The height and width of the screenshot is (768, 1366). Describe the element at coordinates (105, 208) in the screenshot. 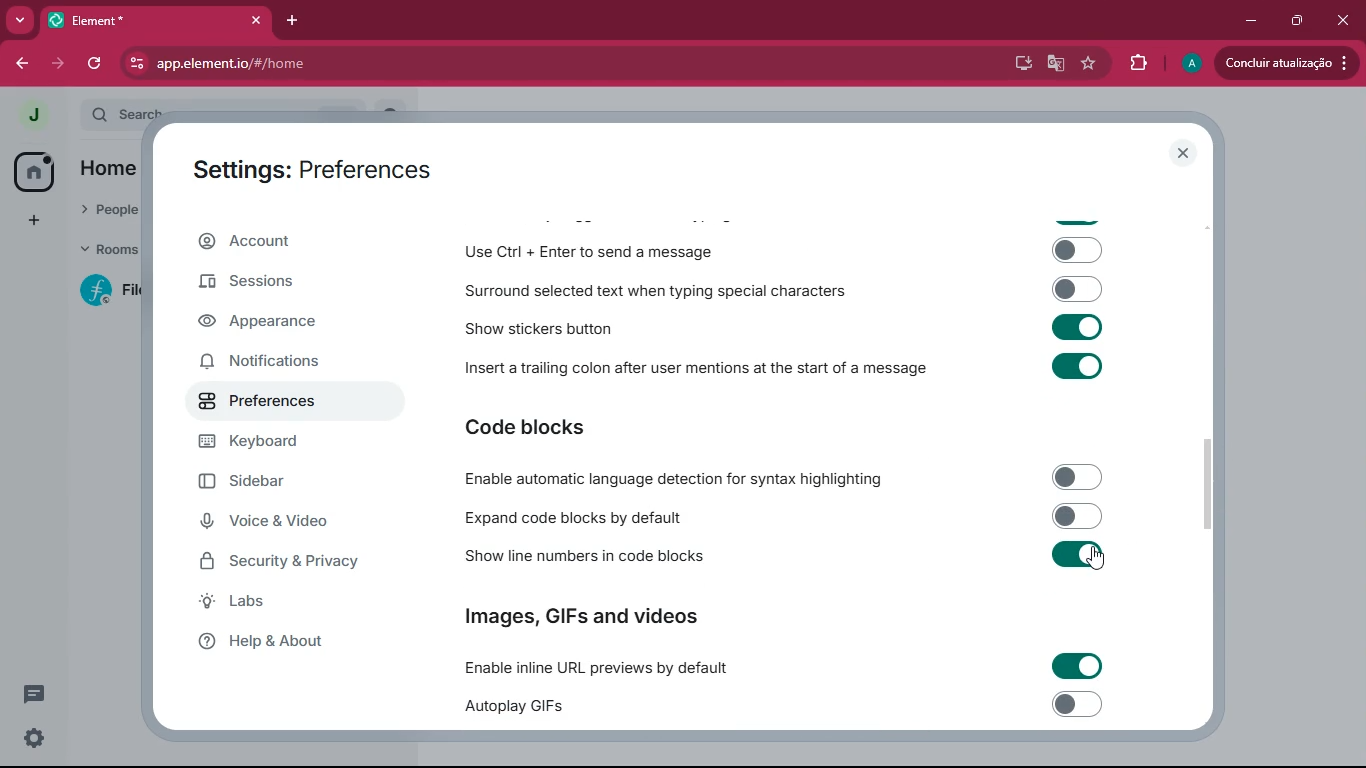

I see `people` at that location.